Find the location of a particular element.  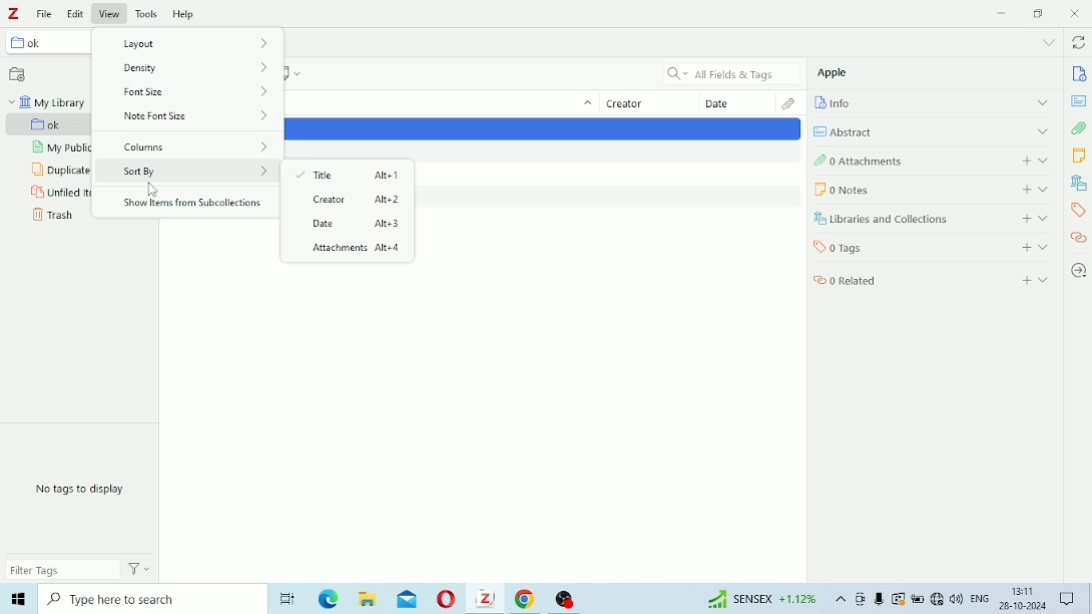

add is located at coordinates (1025, 278).